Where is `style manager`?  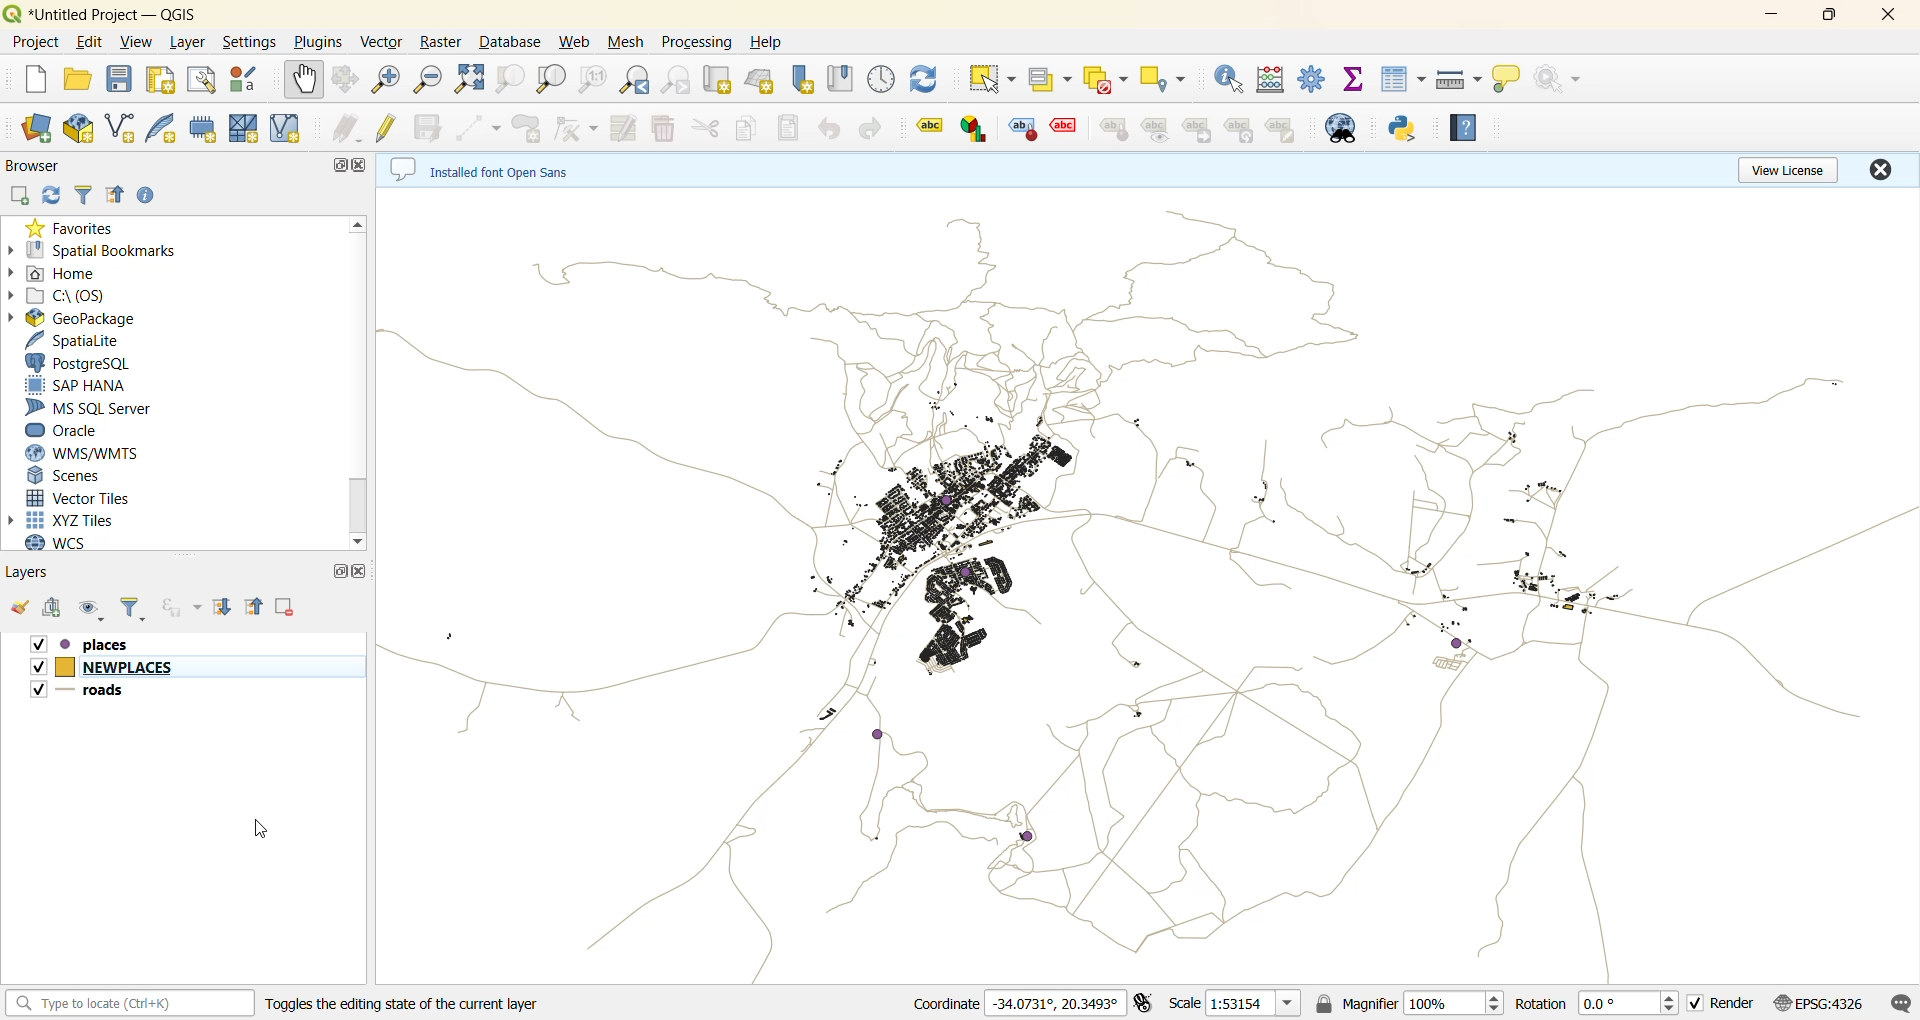 style manager is located at coordinates (250, 81).